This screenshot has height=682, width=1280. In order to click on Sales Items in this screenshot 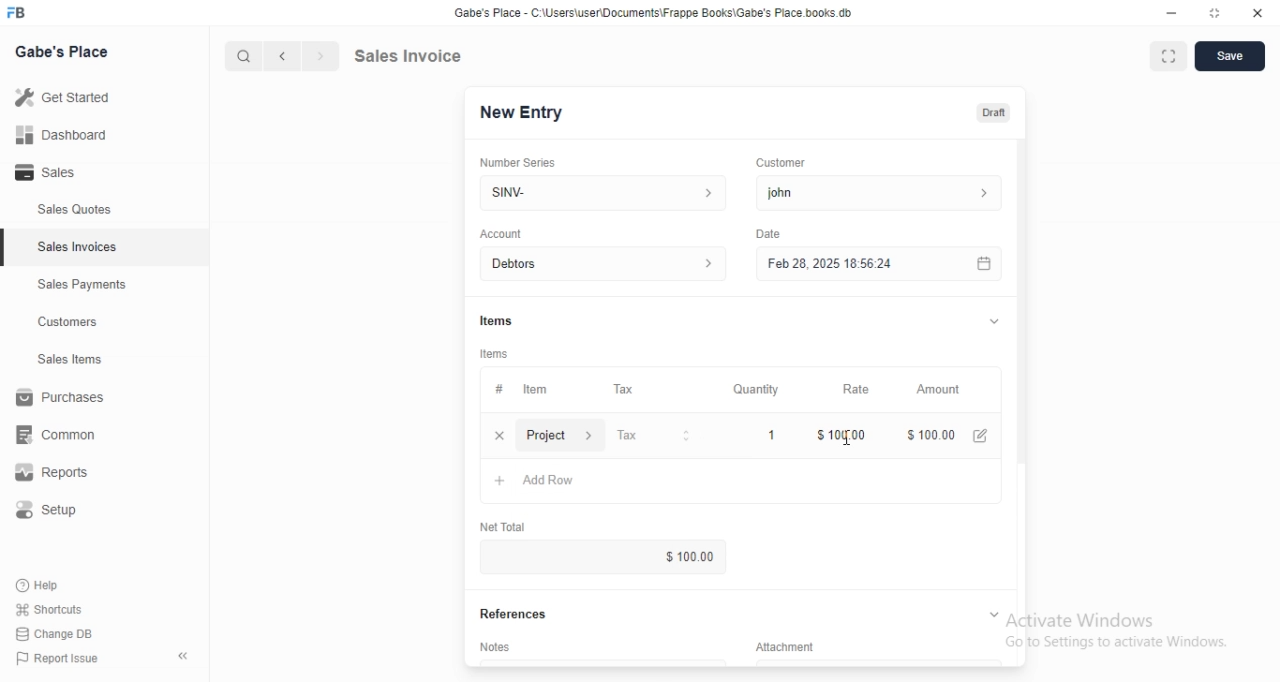, I will do `click(61, 360)`.